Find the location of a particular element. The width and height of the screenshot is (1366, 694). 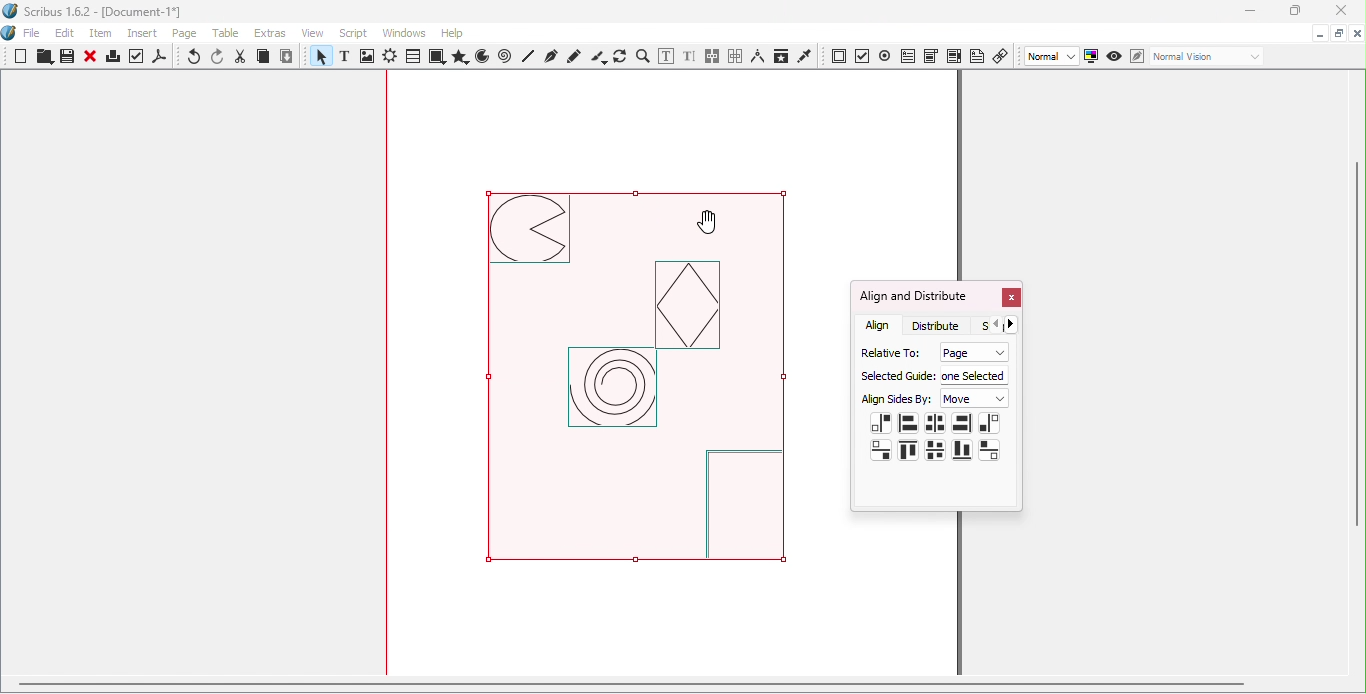

Go back is located at coordinates (996, 325).